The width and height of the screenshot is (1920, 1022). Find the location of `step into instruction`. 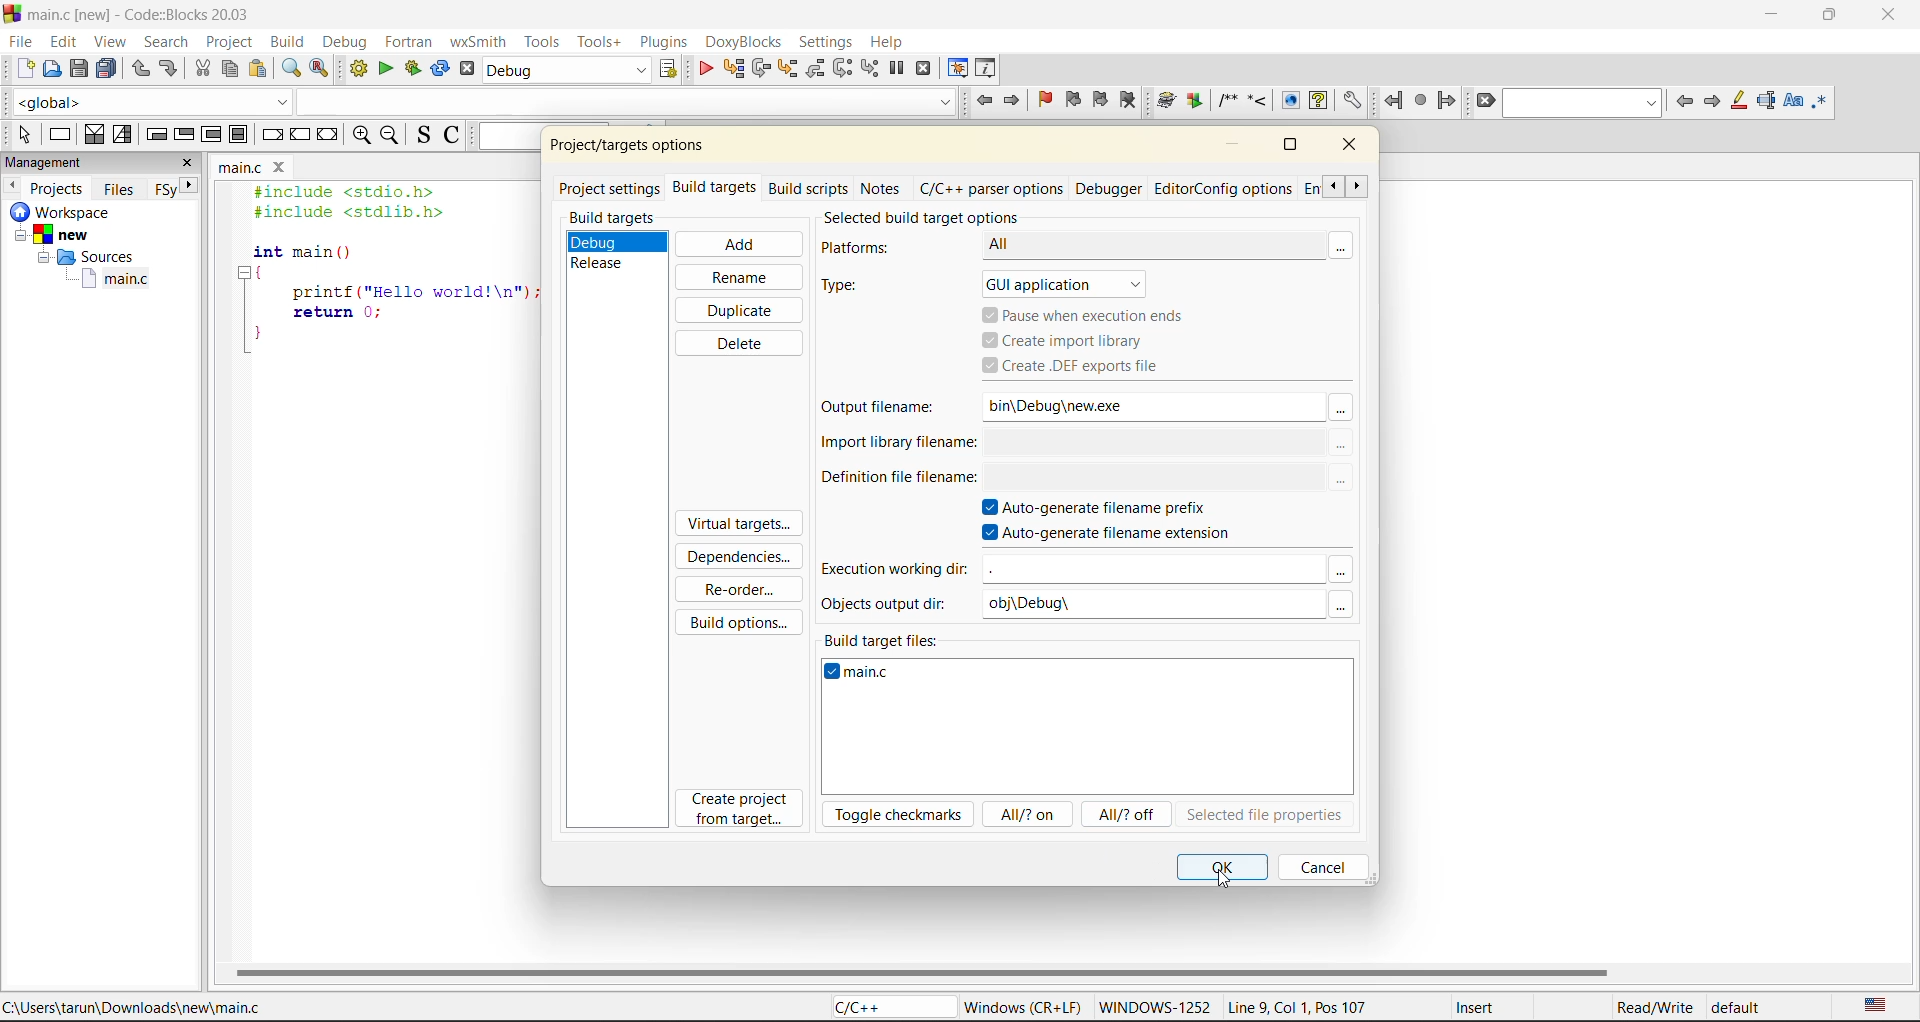

step into instruction is located at coordinates (871, 69).